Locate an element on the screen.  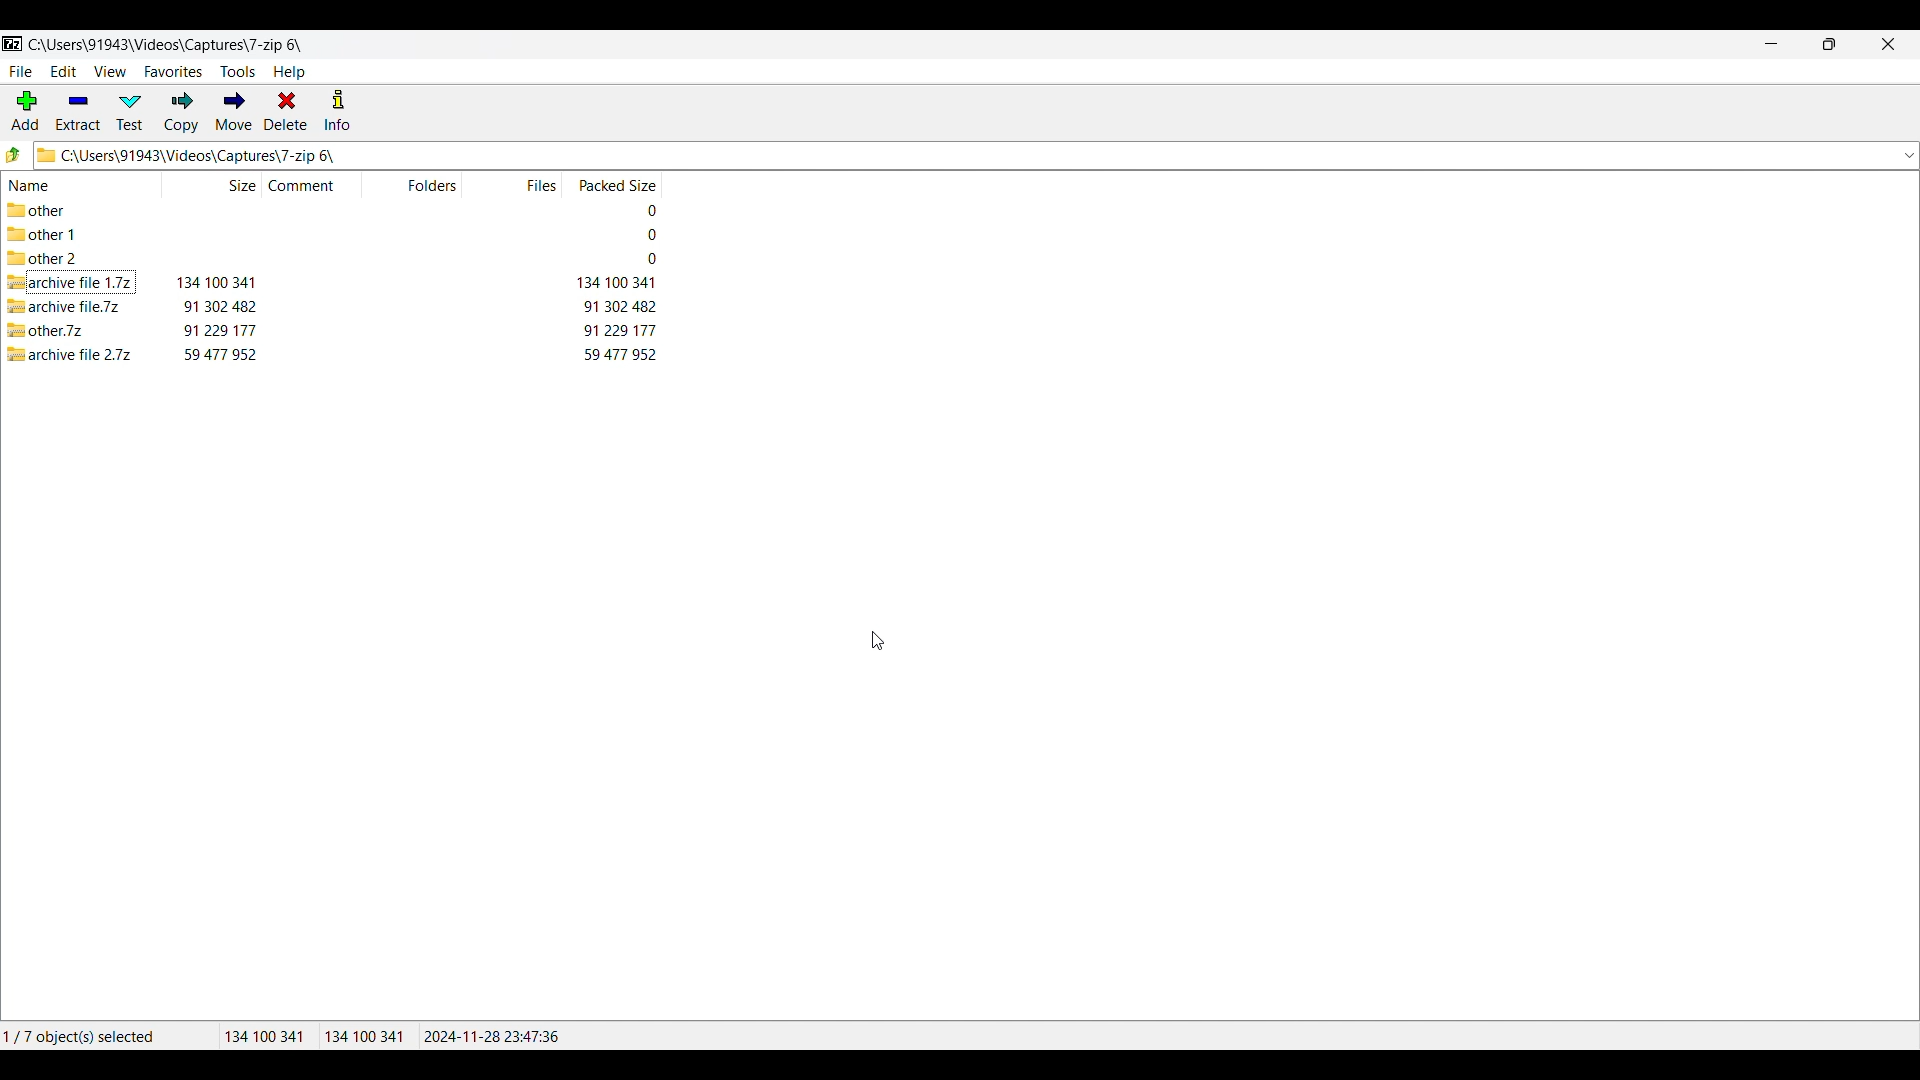
Minimize is located at coordinates (1772, 44).